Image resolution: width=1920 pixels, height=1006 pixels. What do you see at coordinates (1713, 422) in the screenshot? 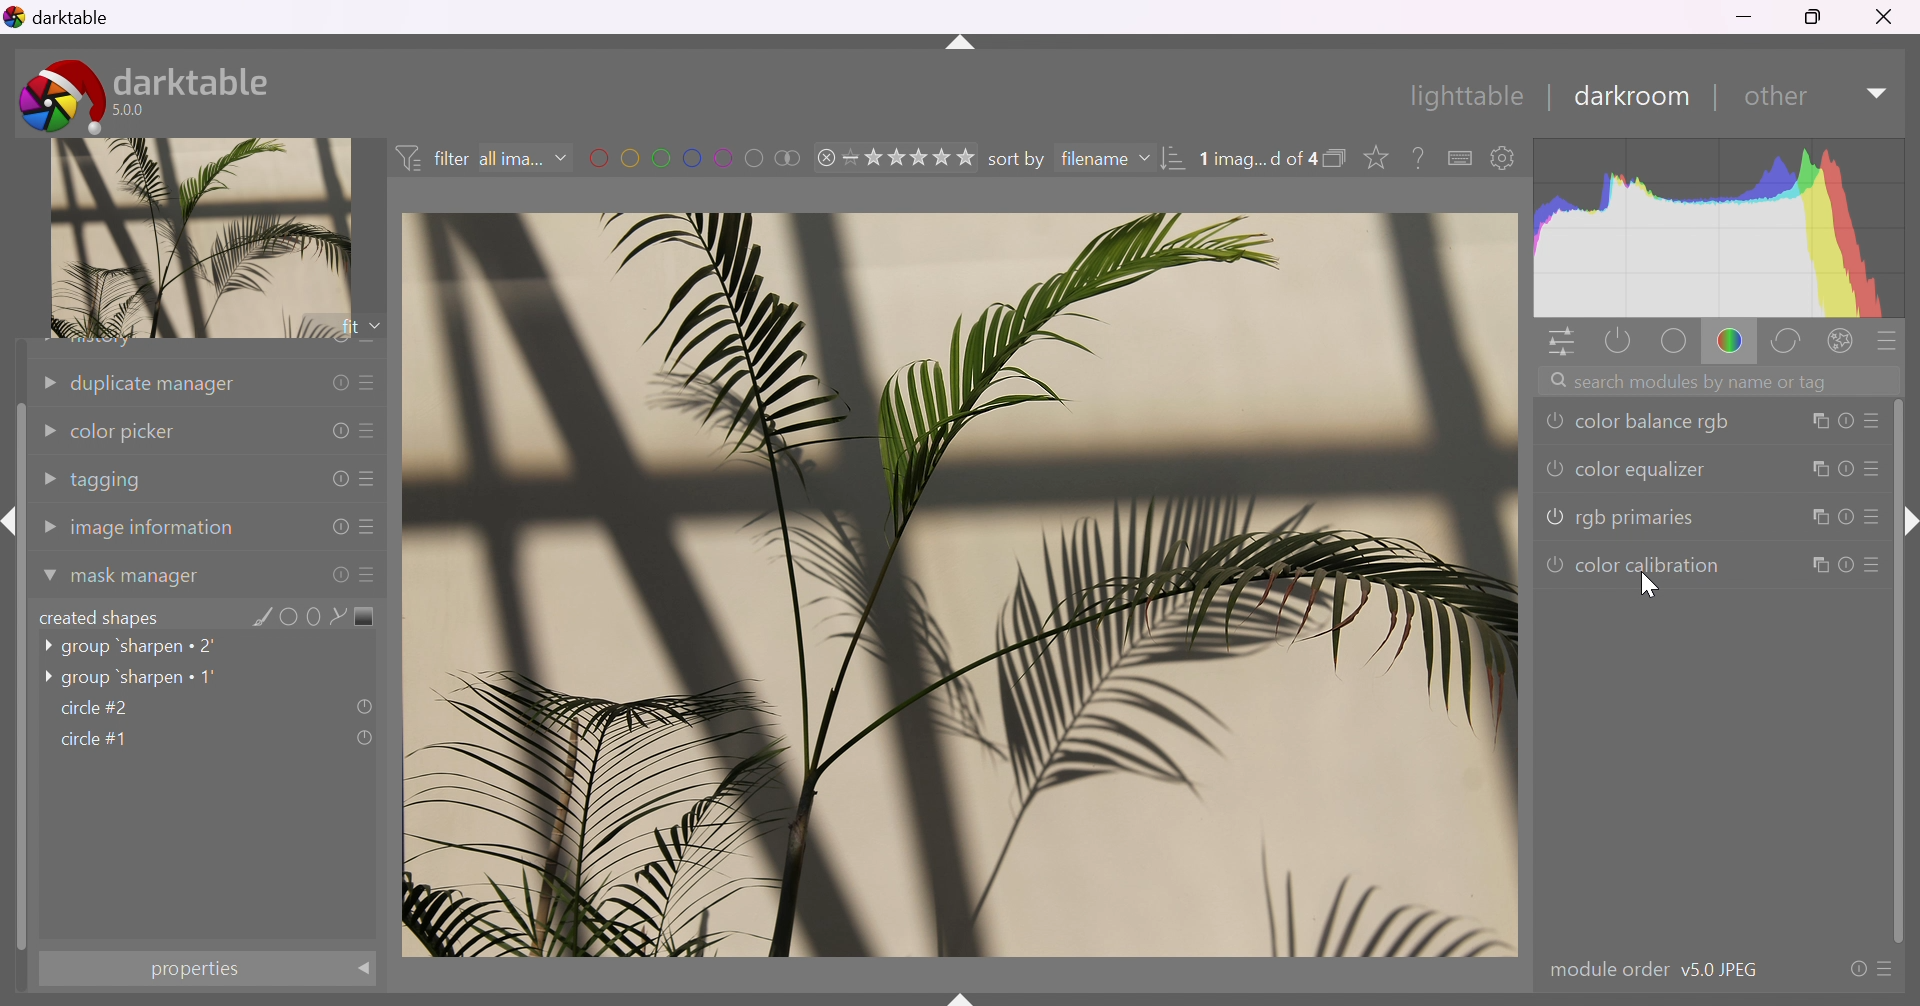
I see `color balance rgb` at bounding box center [1713, 422].